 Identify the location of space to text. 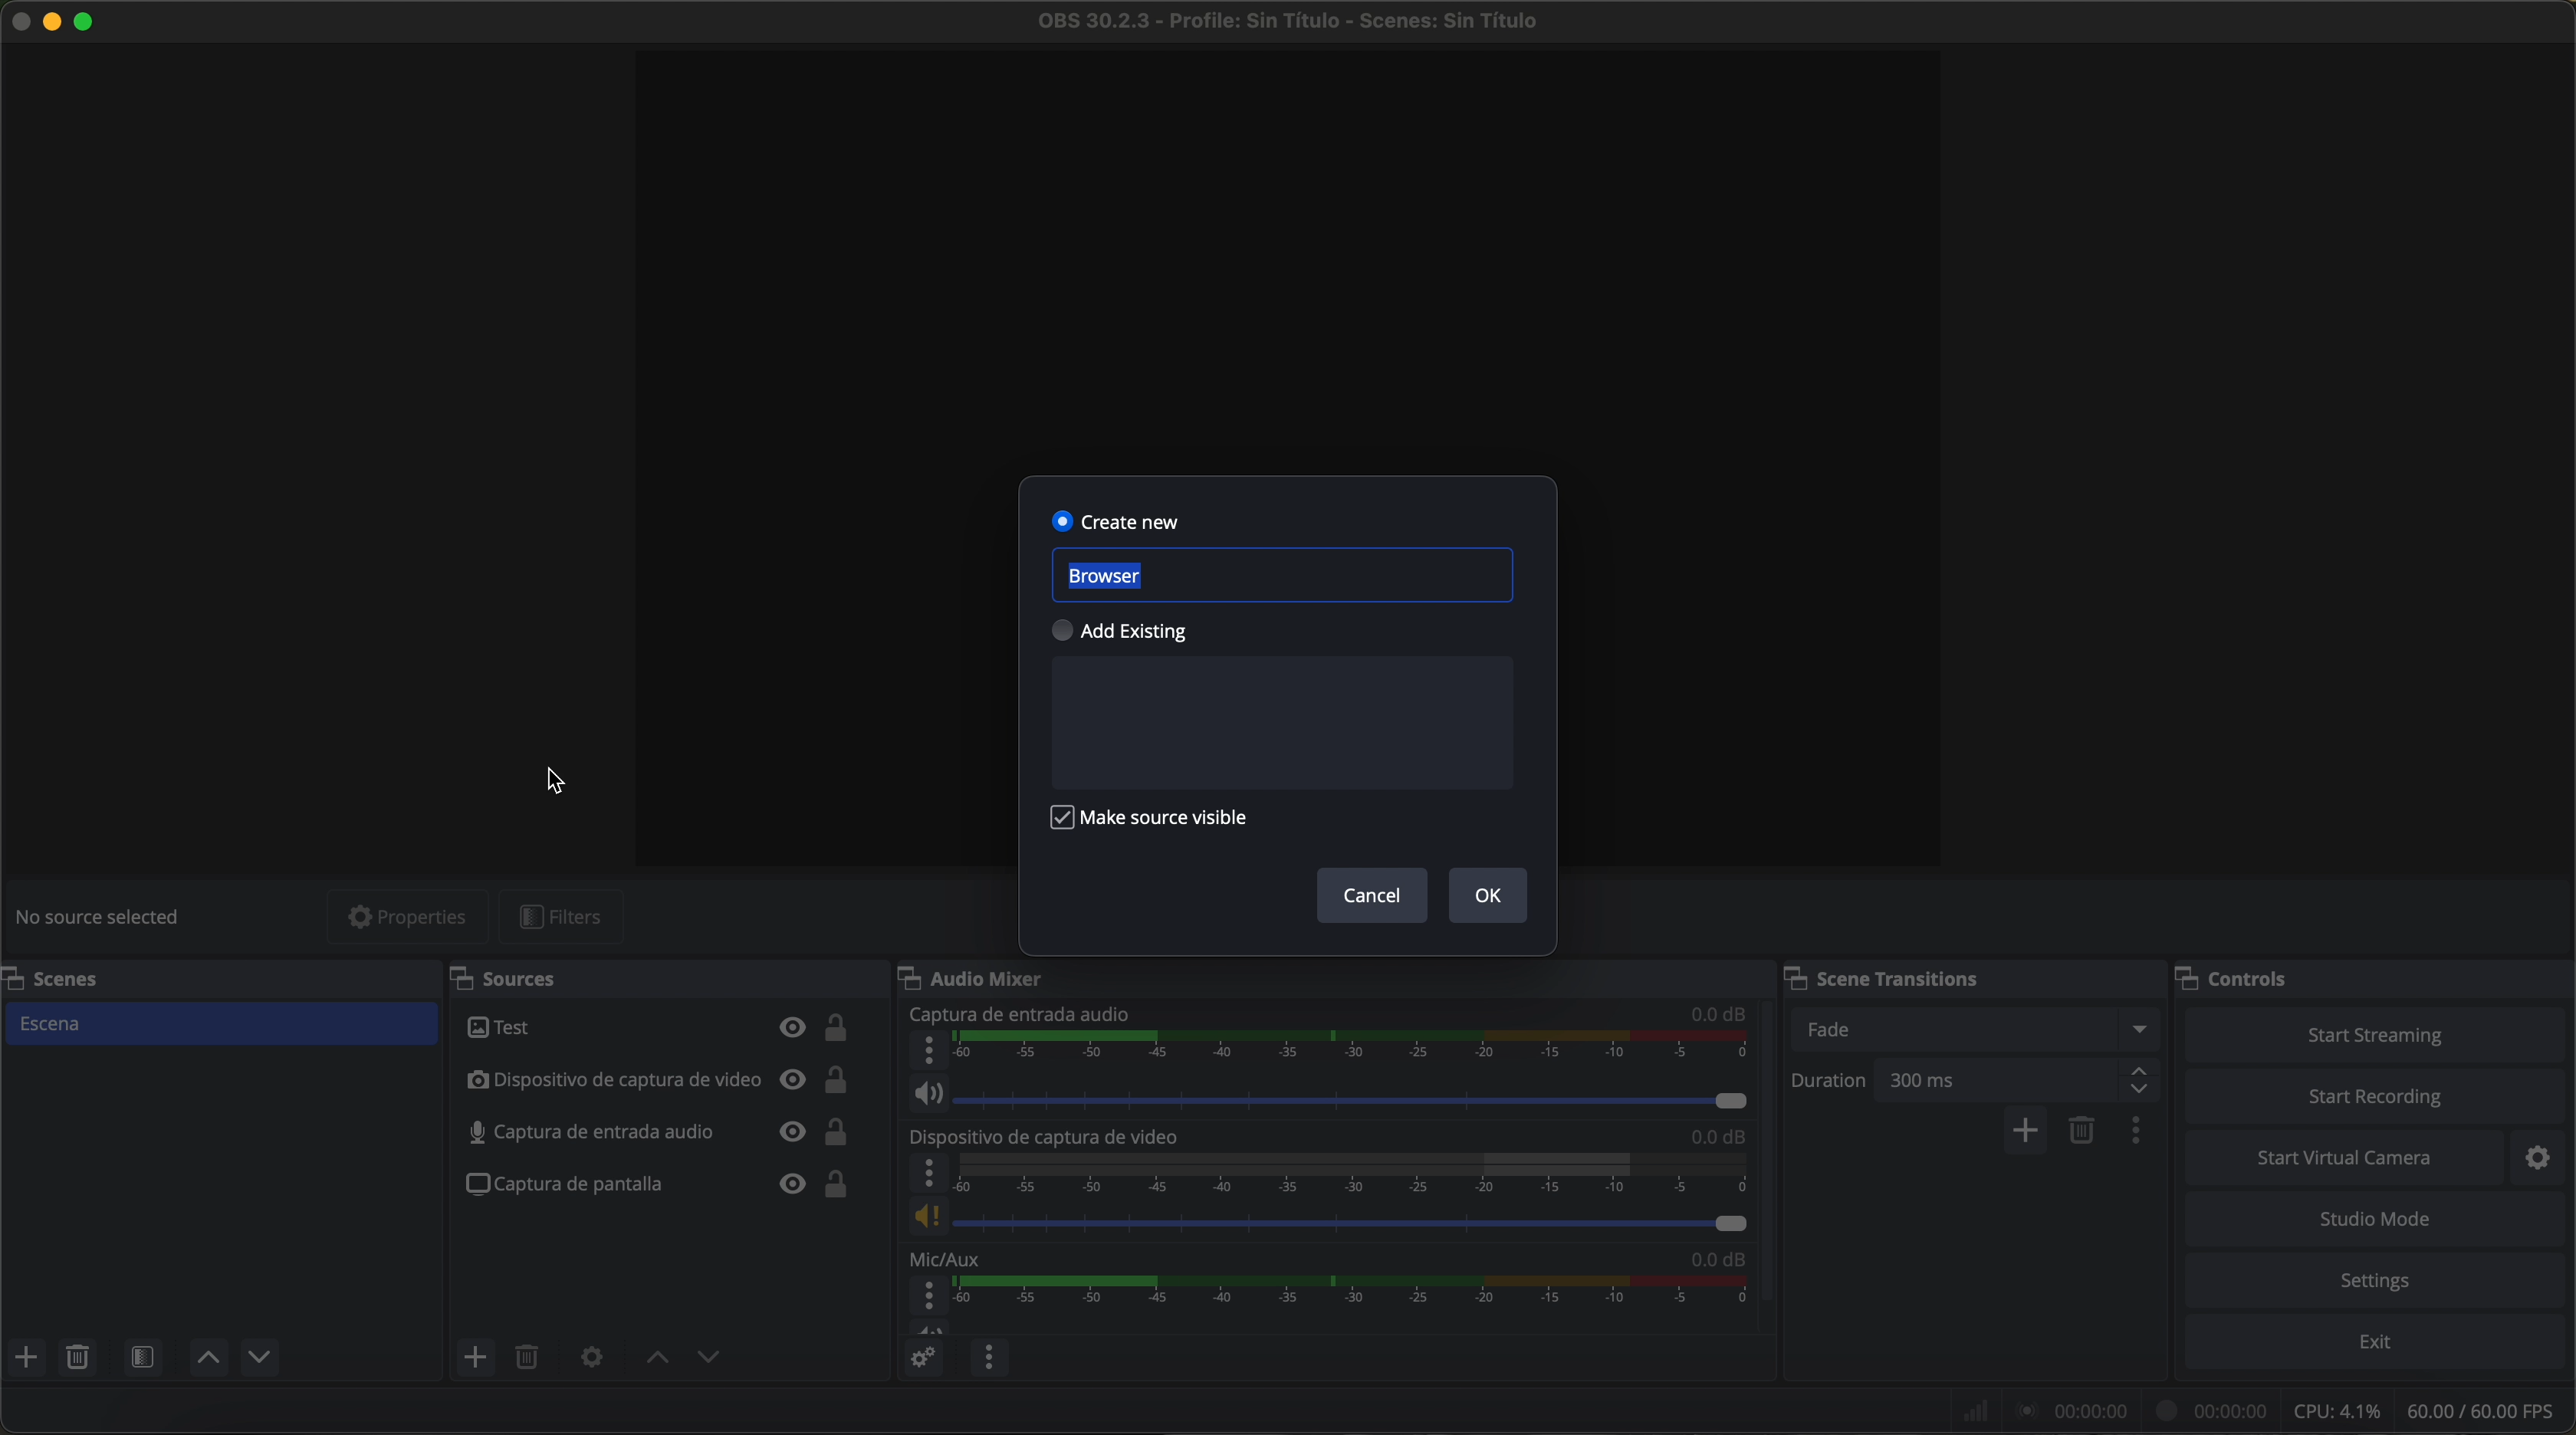
(1281, 722).